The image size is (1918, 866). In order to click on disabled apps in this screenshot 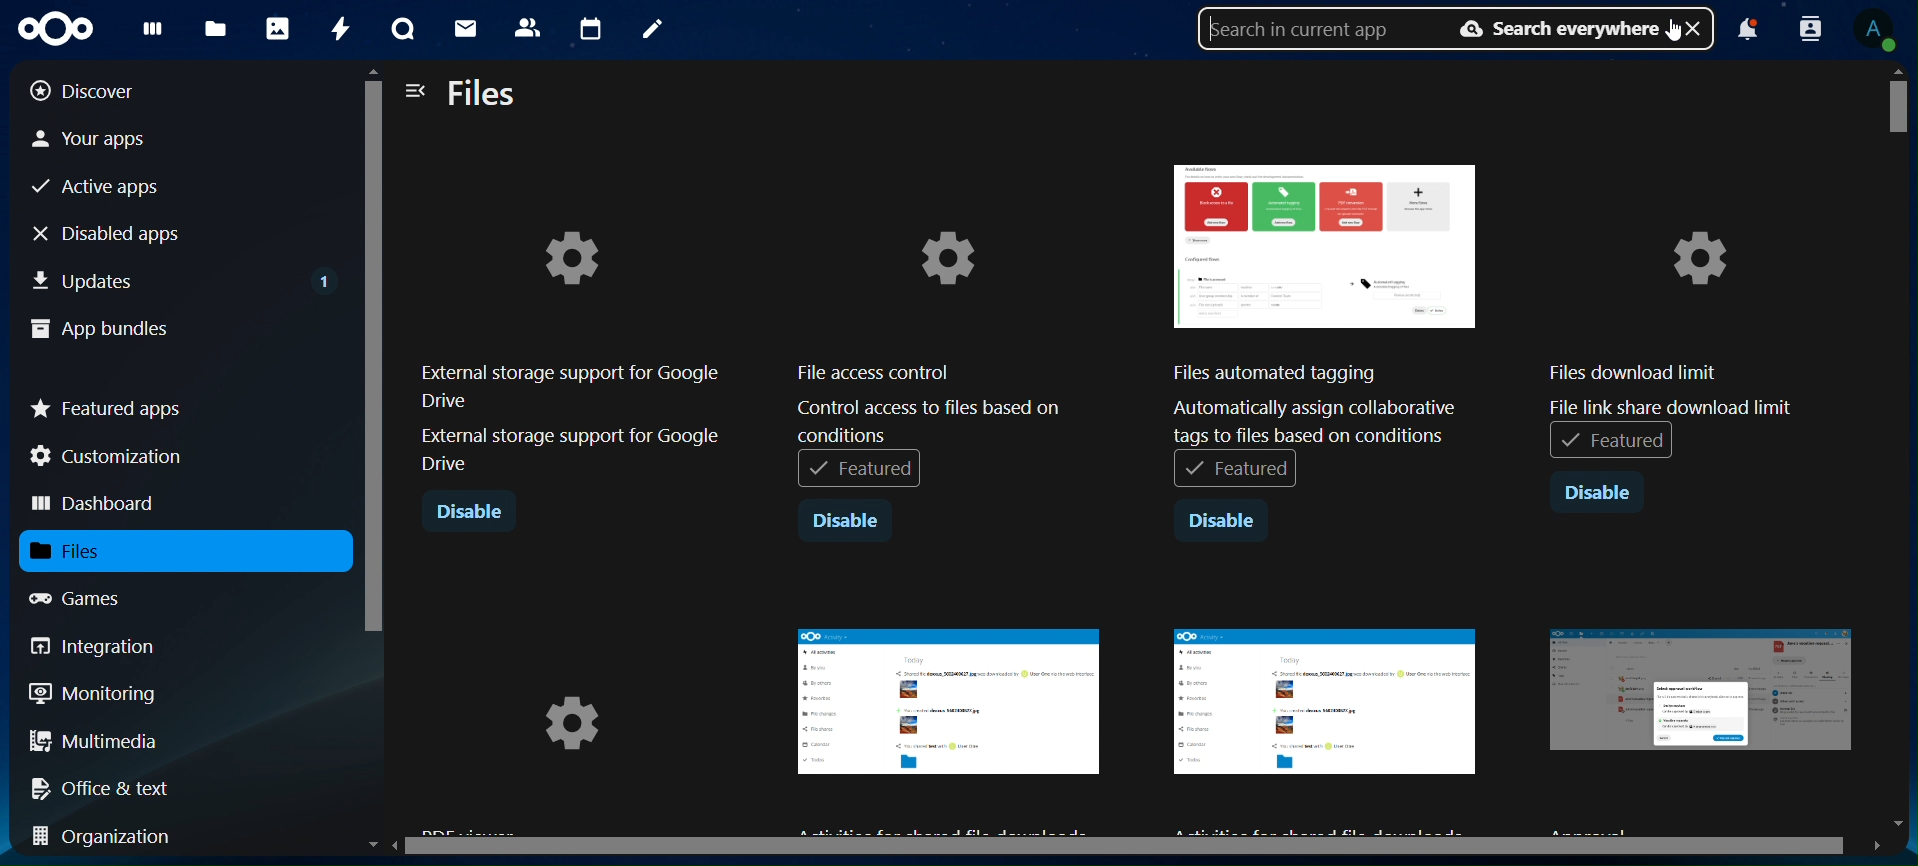, I will do `click(124, 233)`.